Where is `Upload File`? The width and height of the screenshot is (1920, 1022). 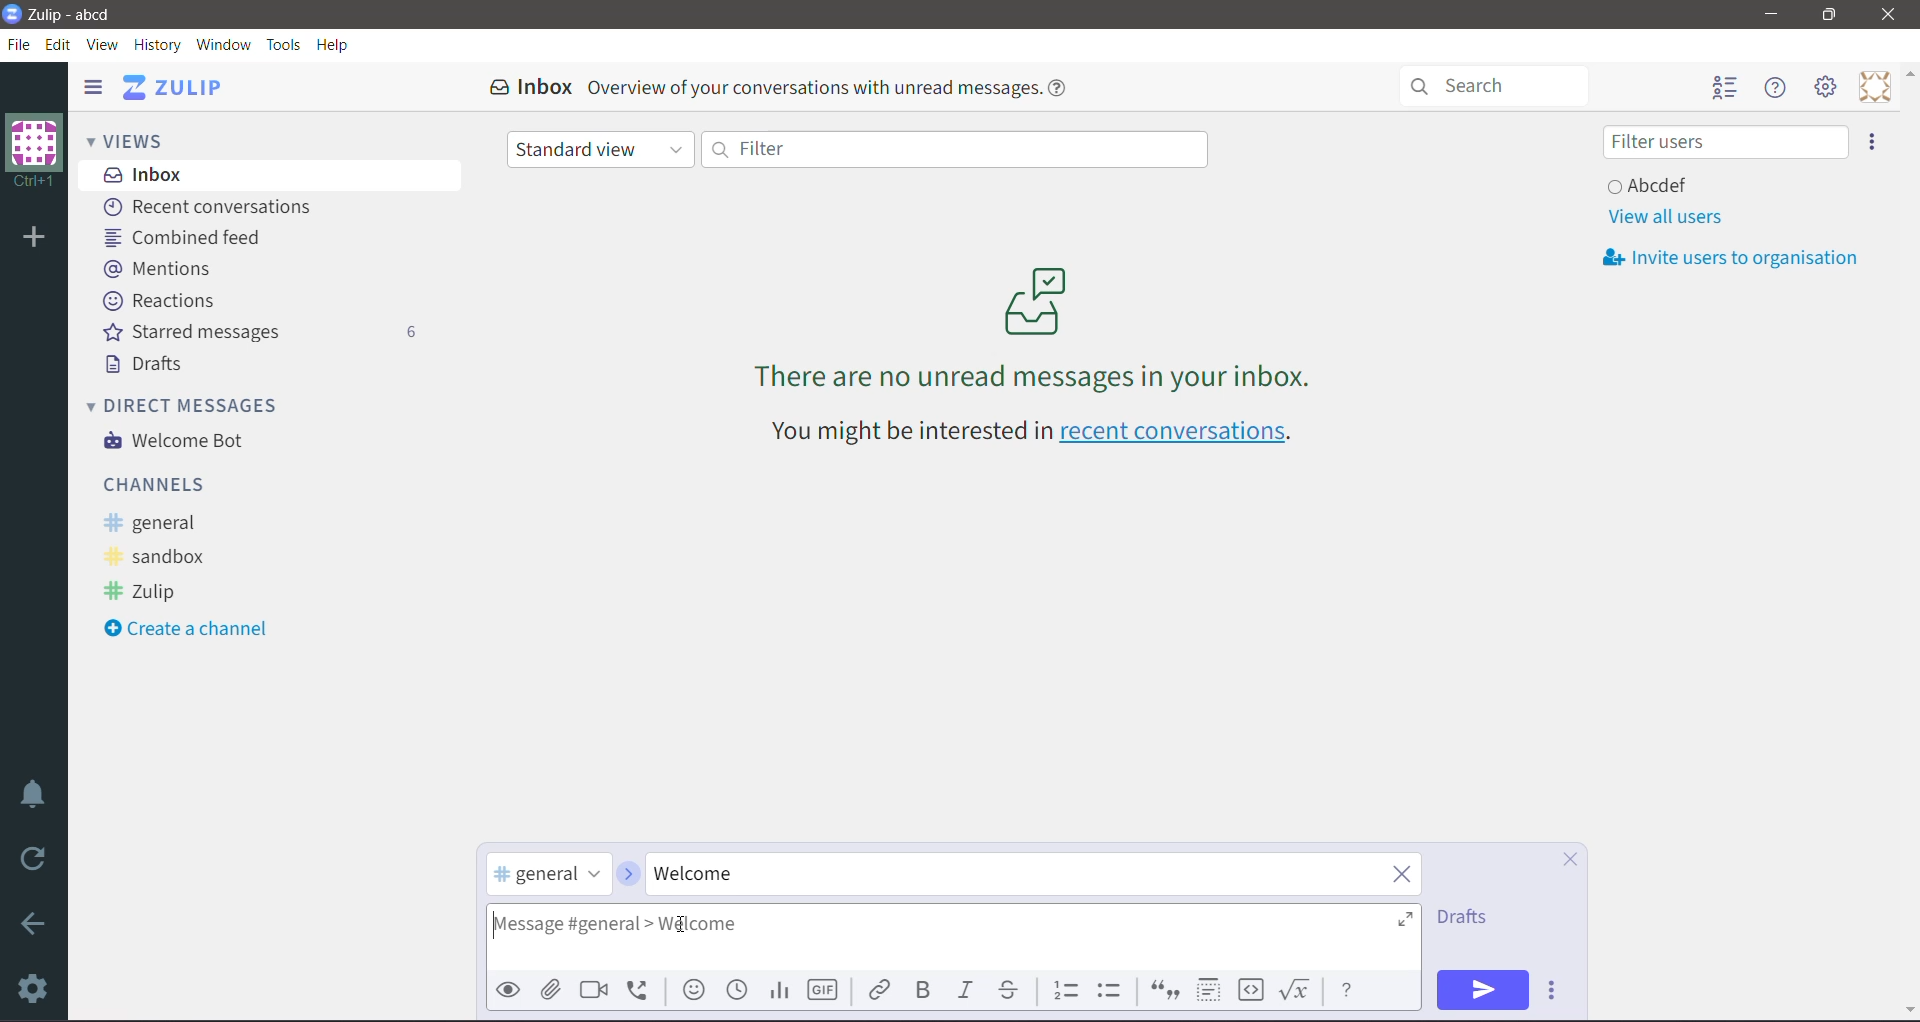
Upload File is located at coordinates (551, 990).